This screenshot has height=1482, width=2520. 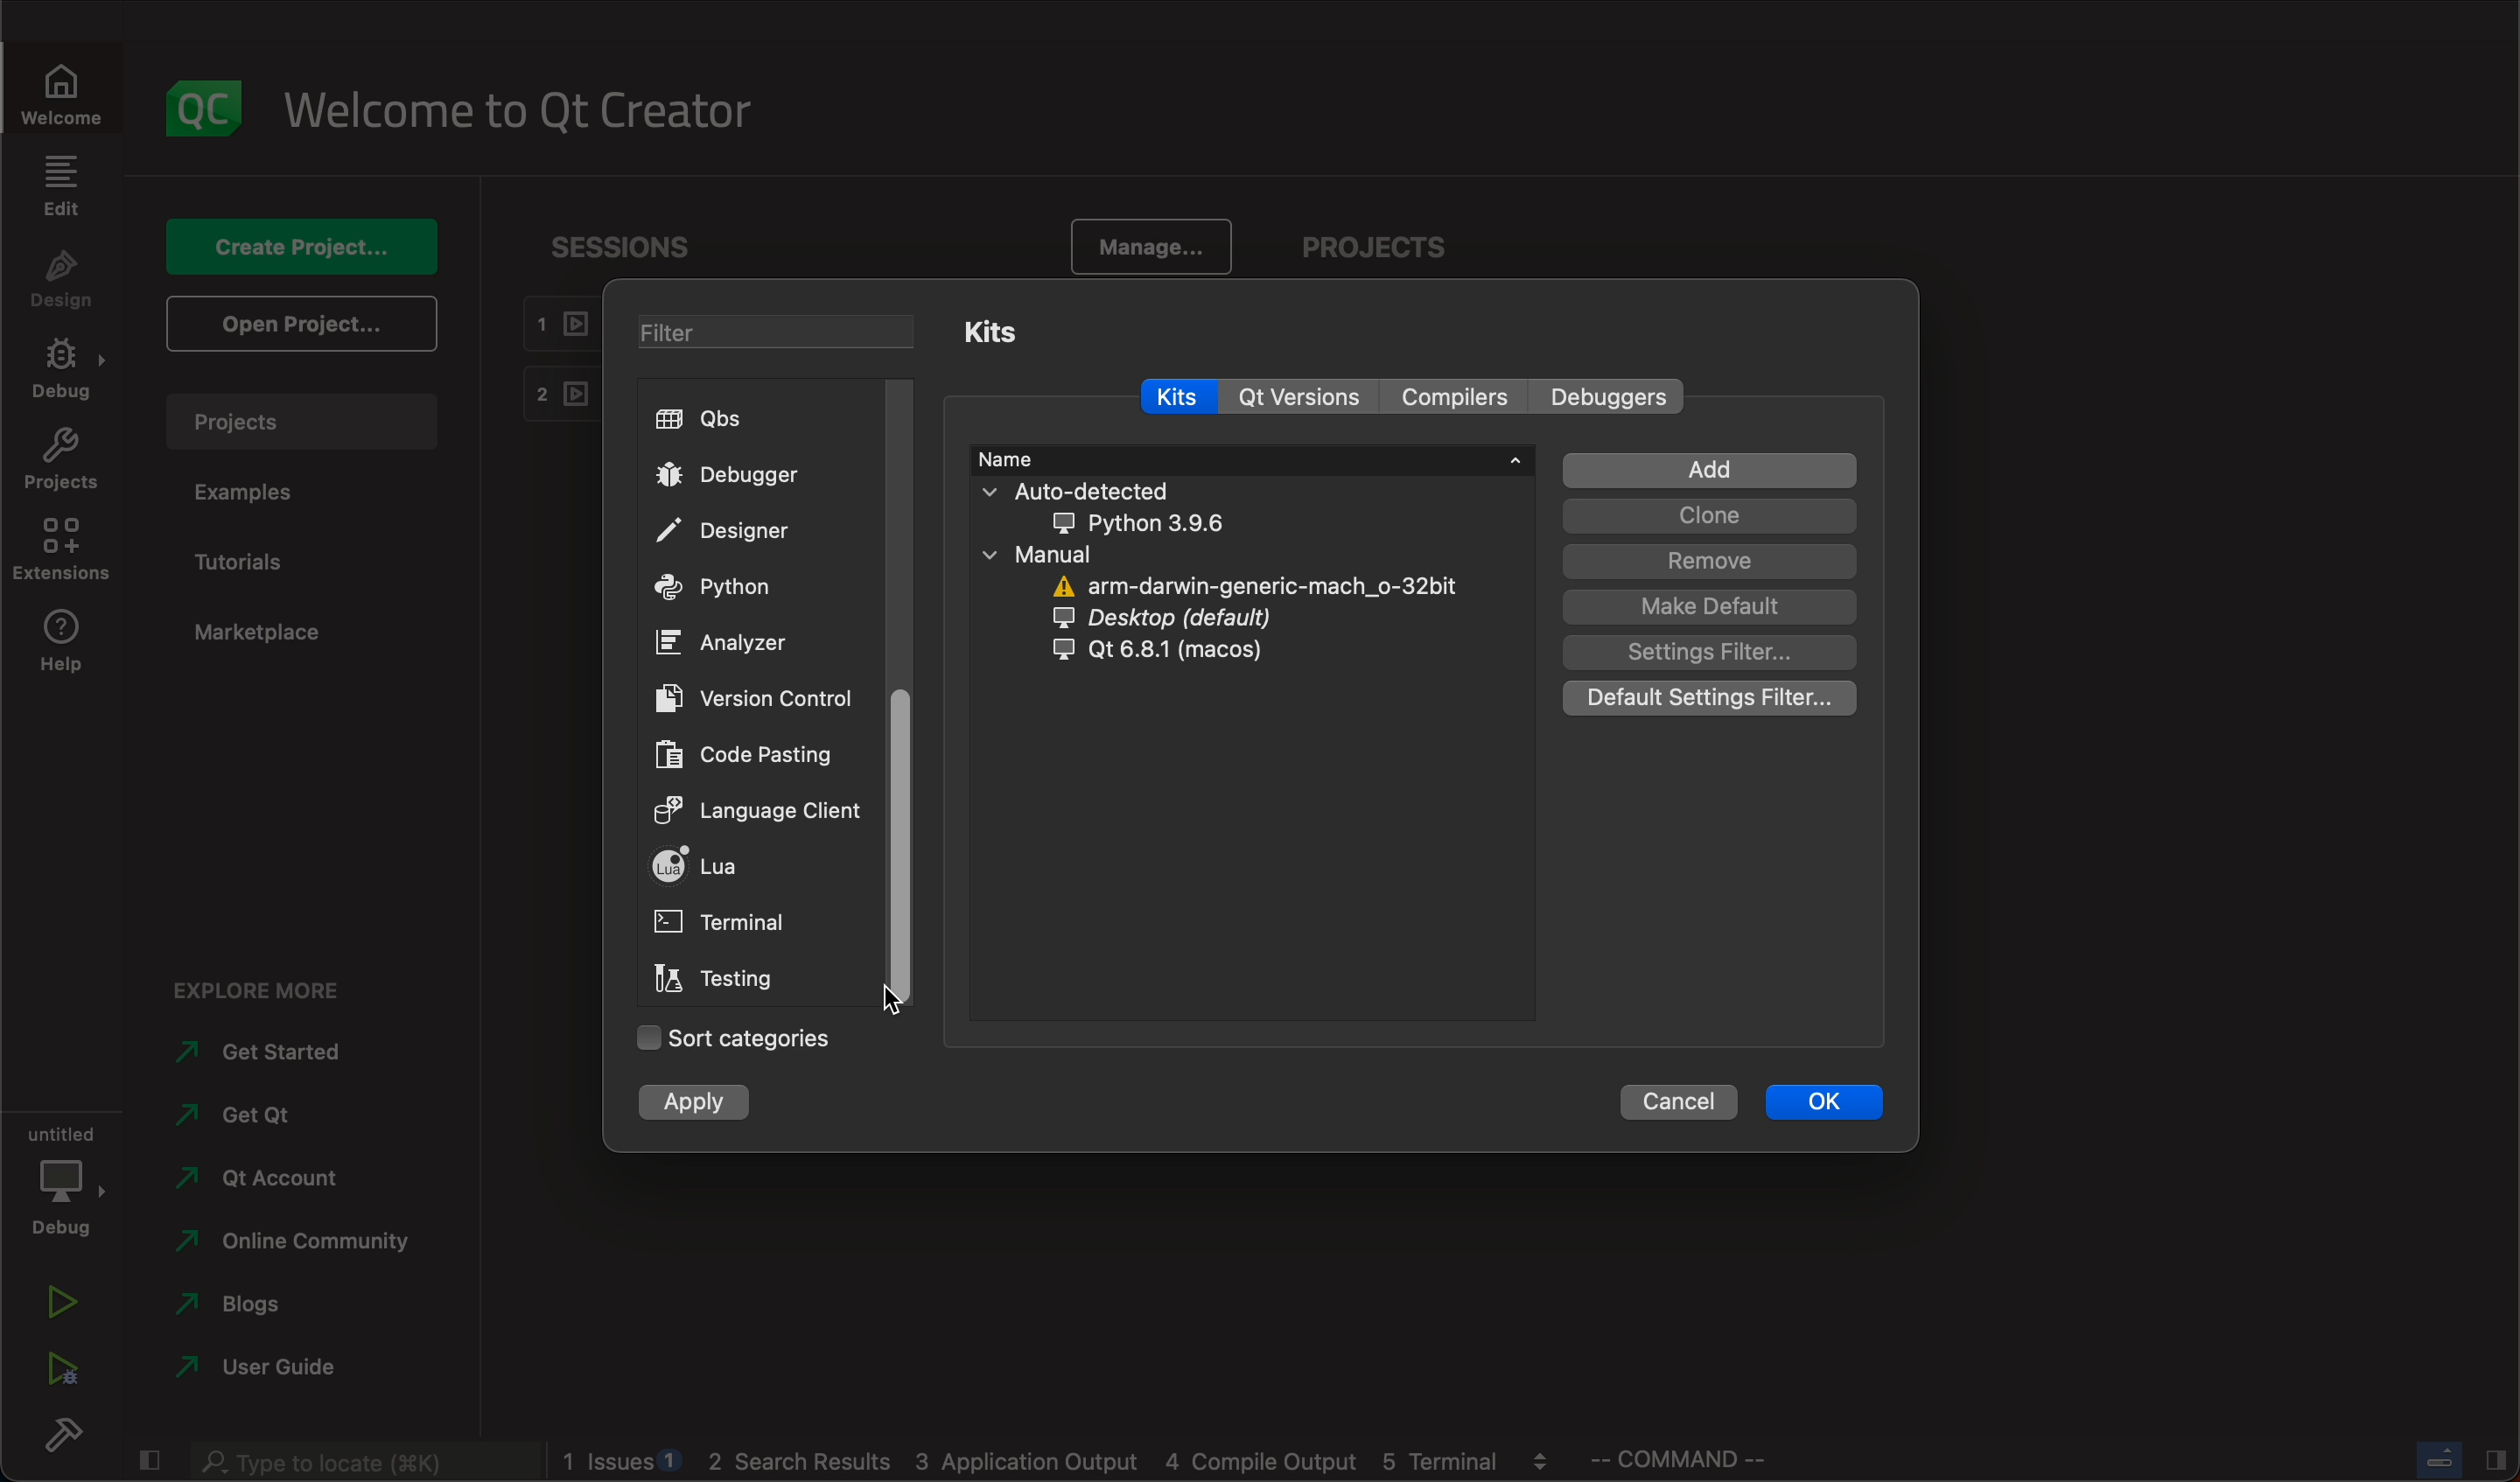 I want to click on add, so click(x=1710, y=469).